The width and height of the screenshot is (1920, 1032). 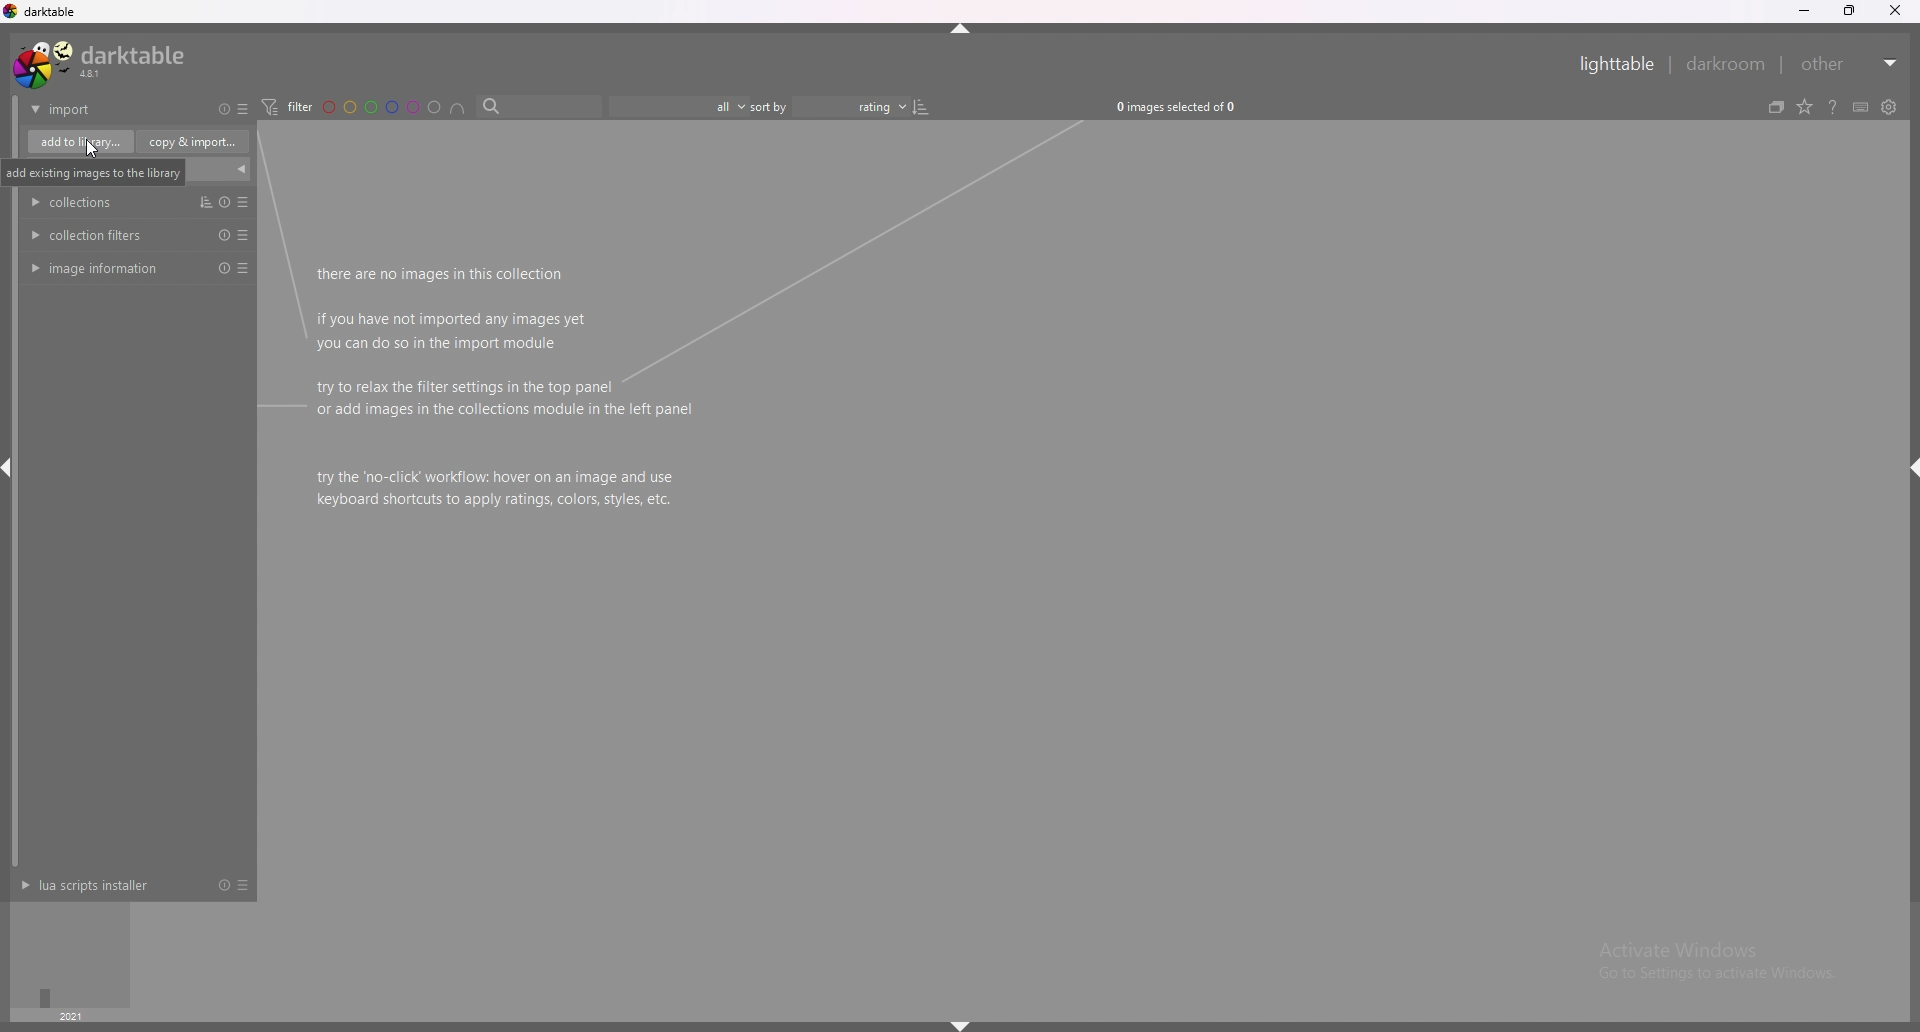 I want to click on collections, so click(x=80, y=202).